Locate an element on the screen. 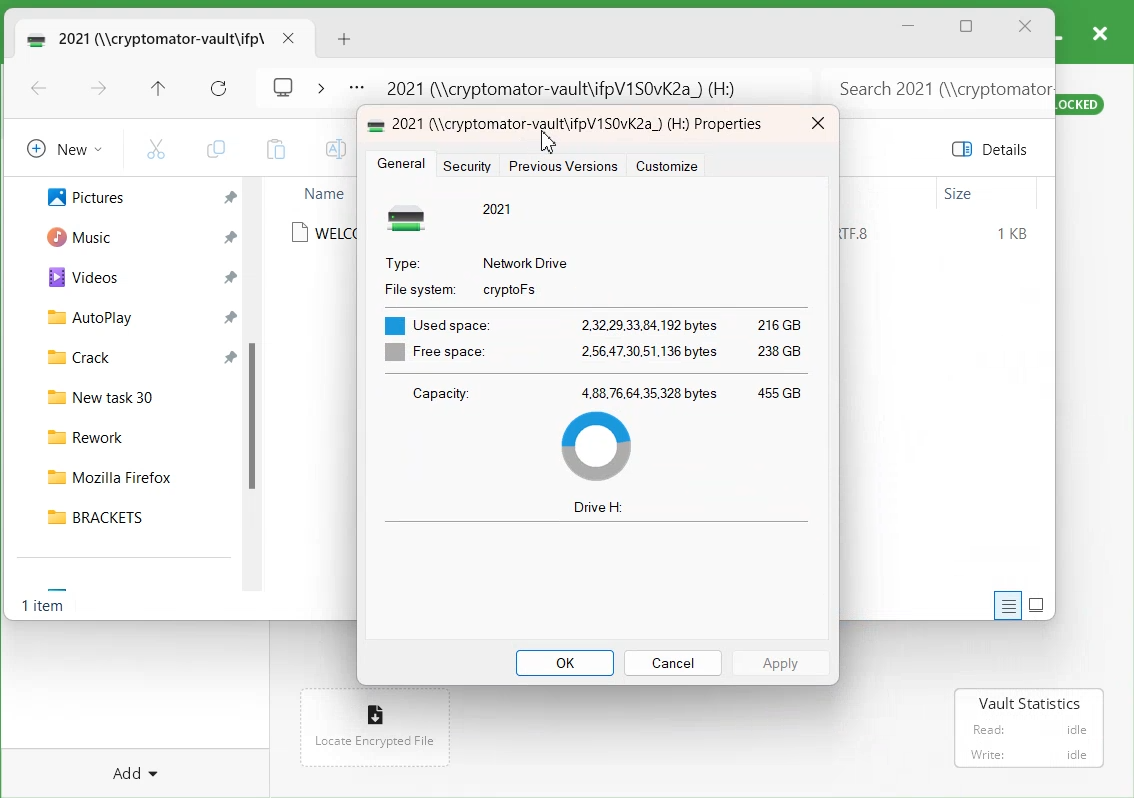 The image size is (1134, 798). Minimize is located at coordinates (909, 26).